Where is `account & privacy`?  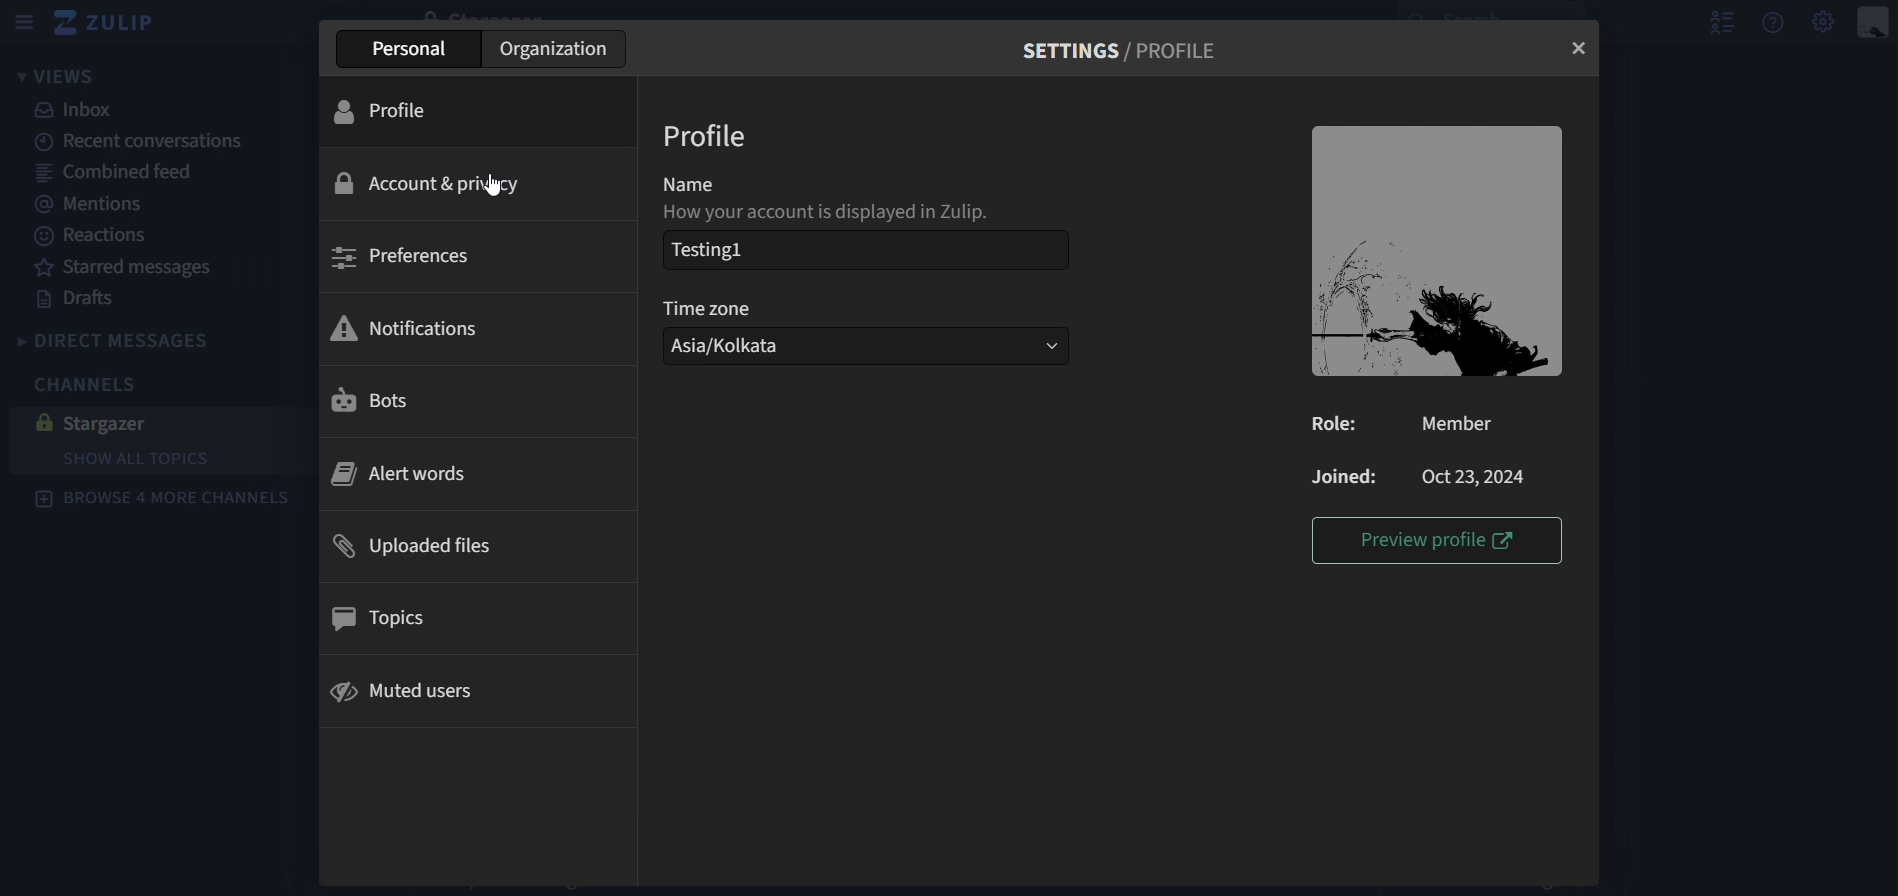
account & privacy is located at coordinates (435, 180).